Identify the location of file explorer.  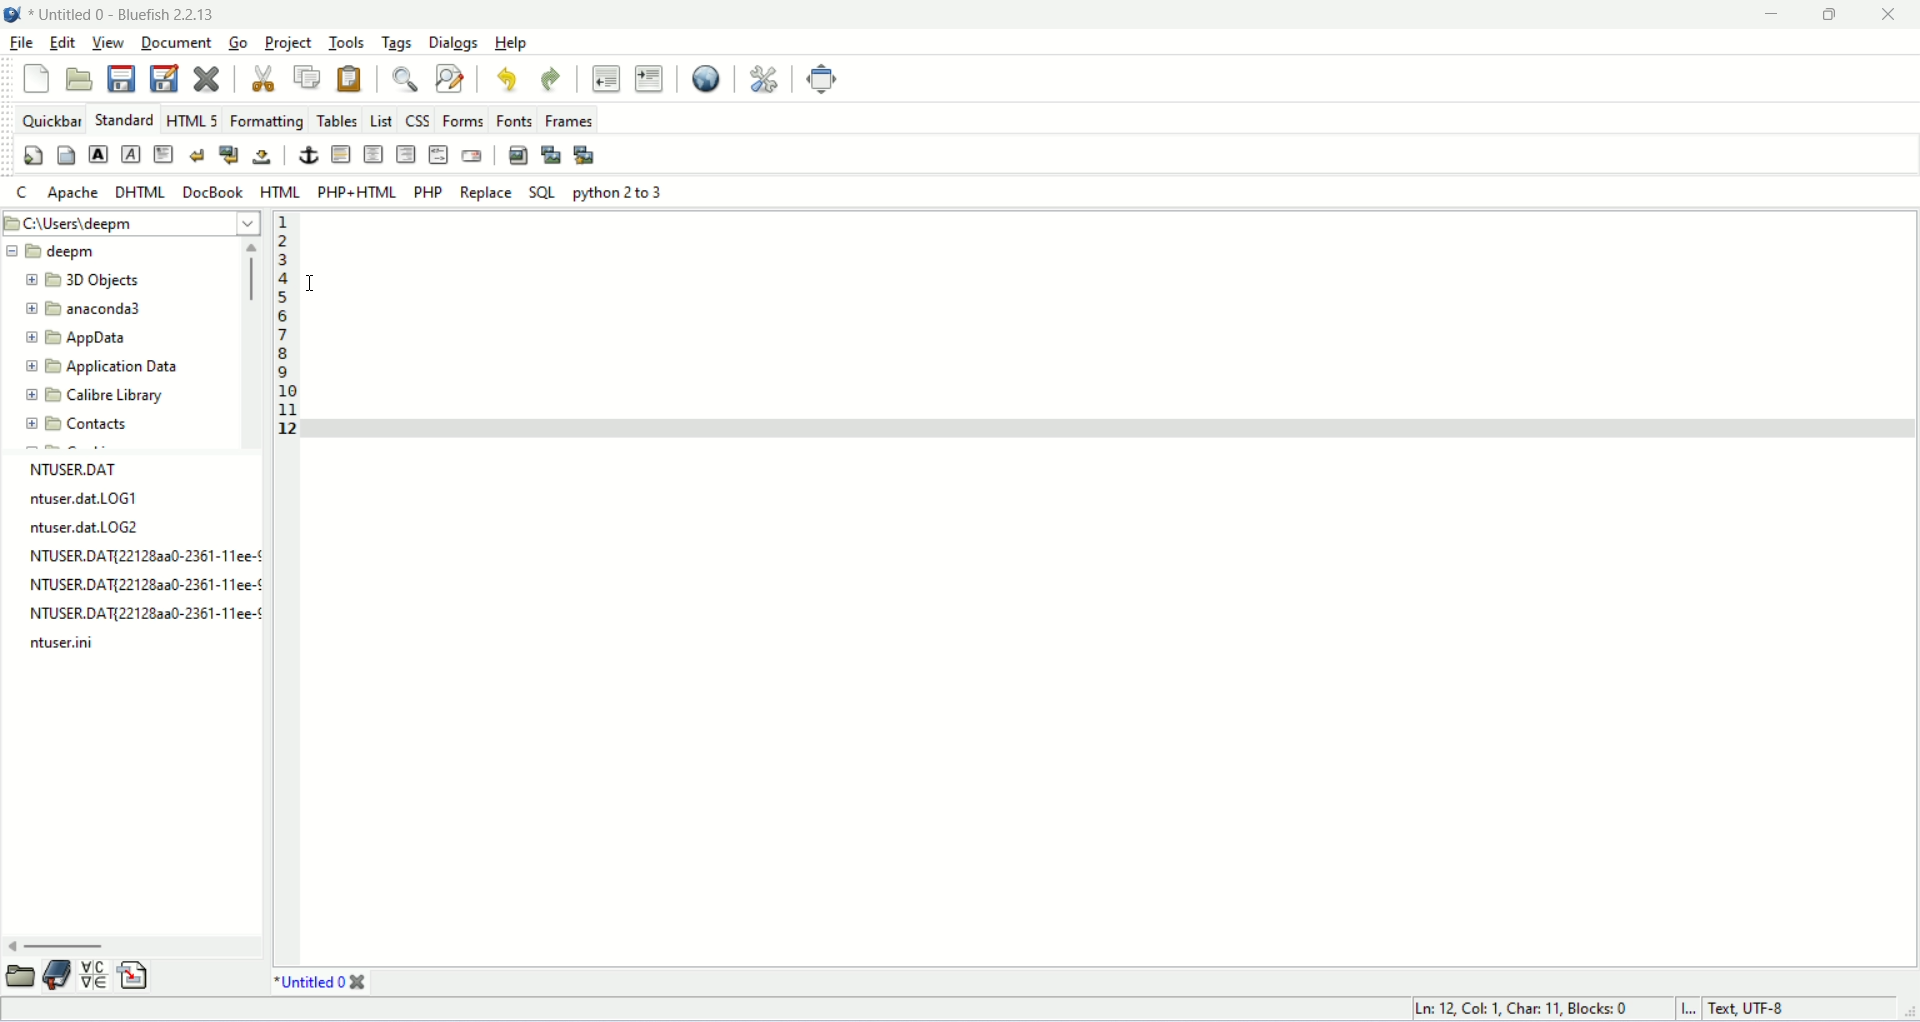
(22, 979).